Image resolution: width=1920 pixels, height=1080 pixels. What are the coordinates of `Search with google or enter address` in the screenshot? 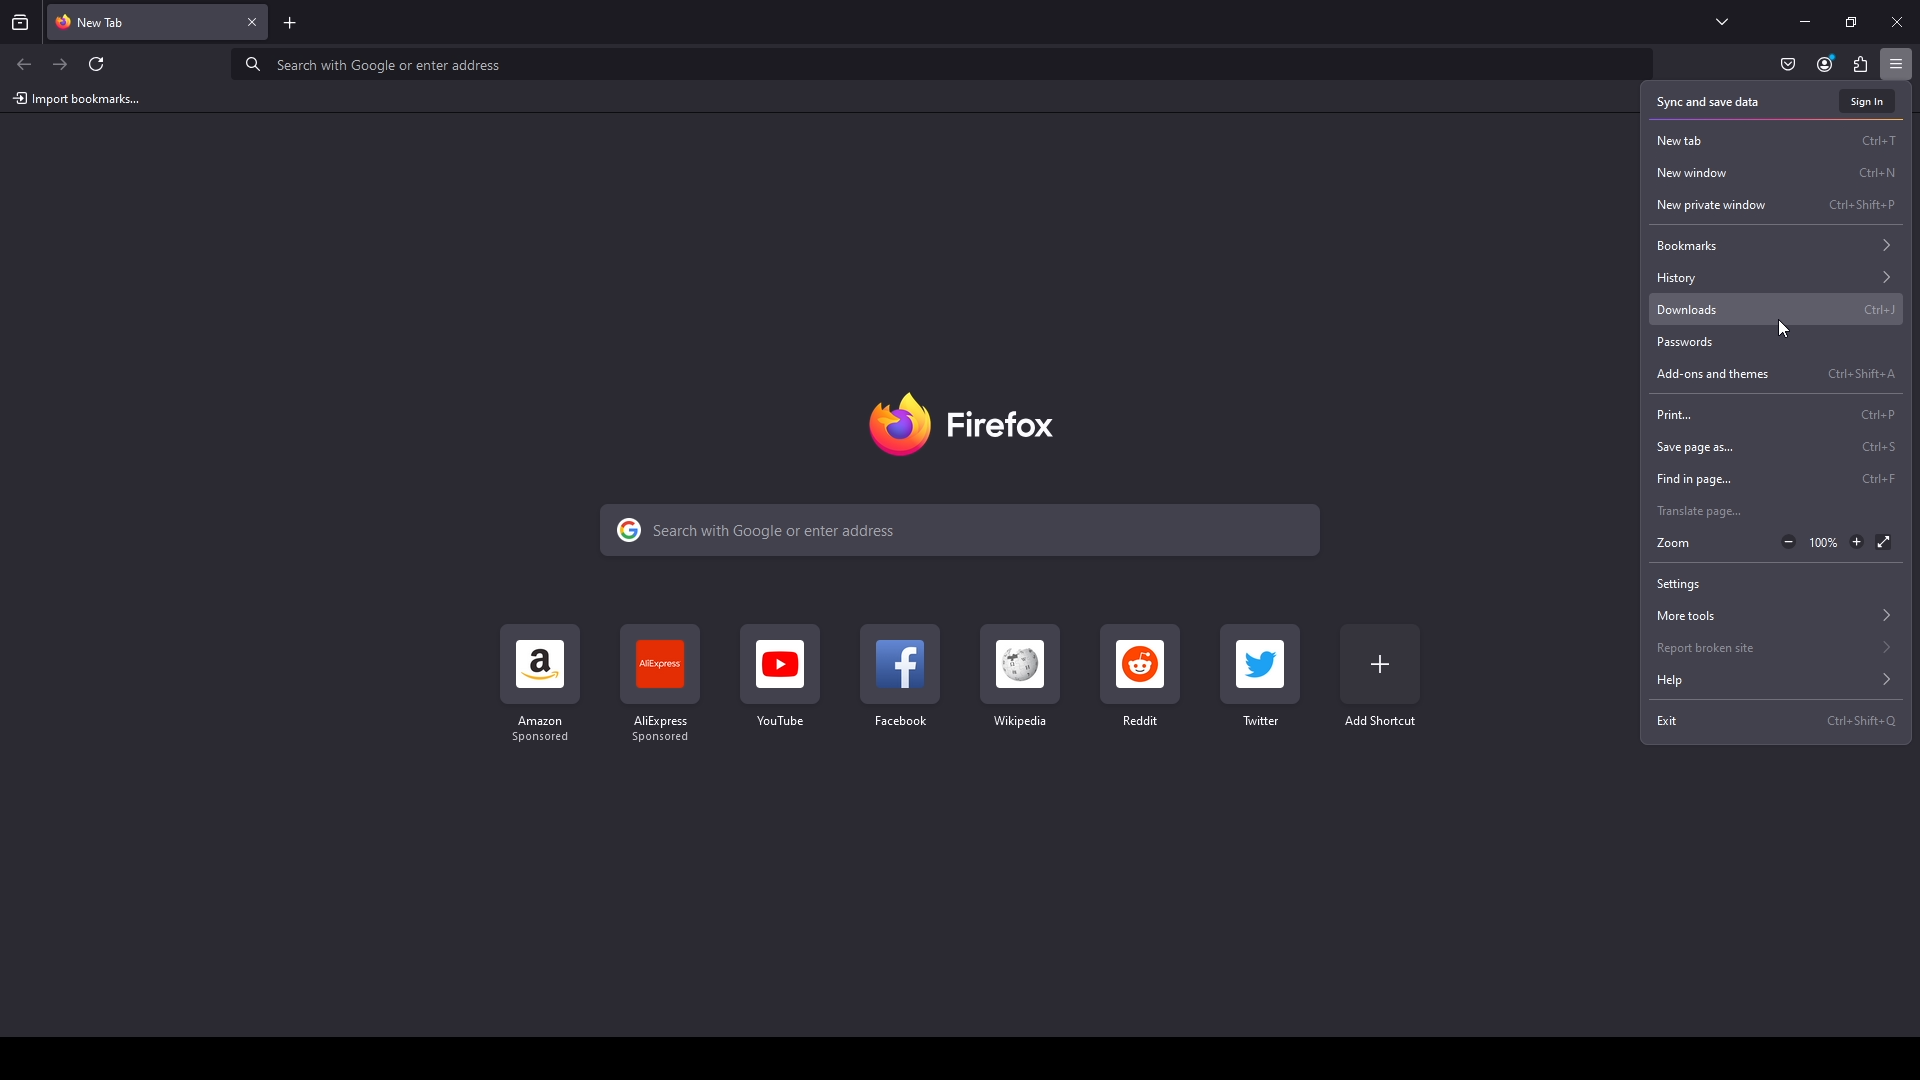 It's located at (950, 69).